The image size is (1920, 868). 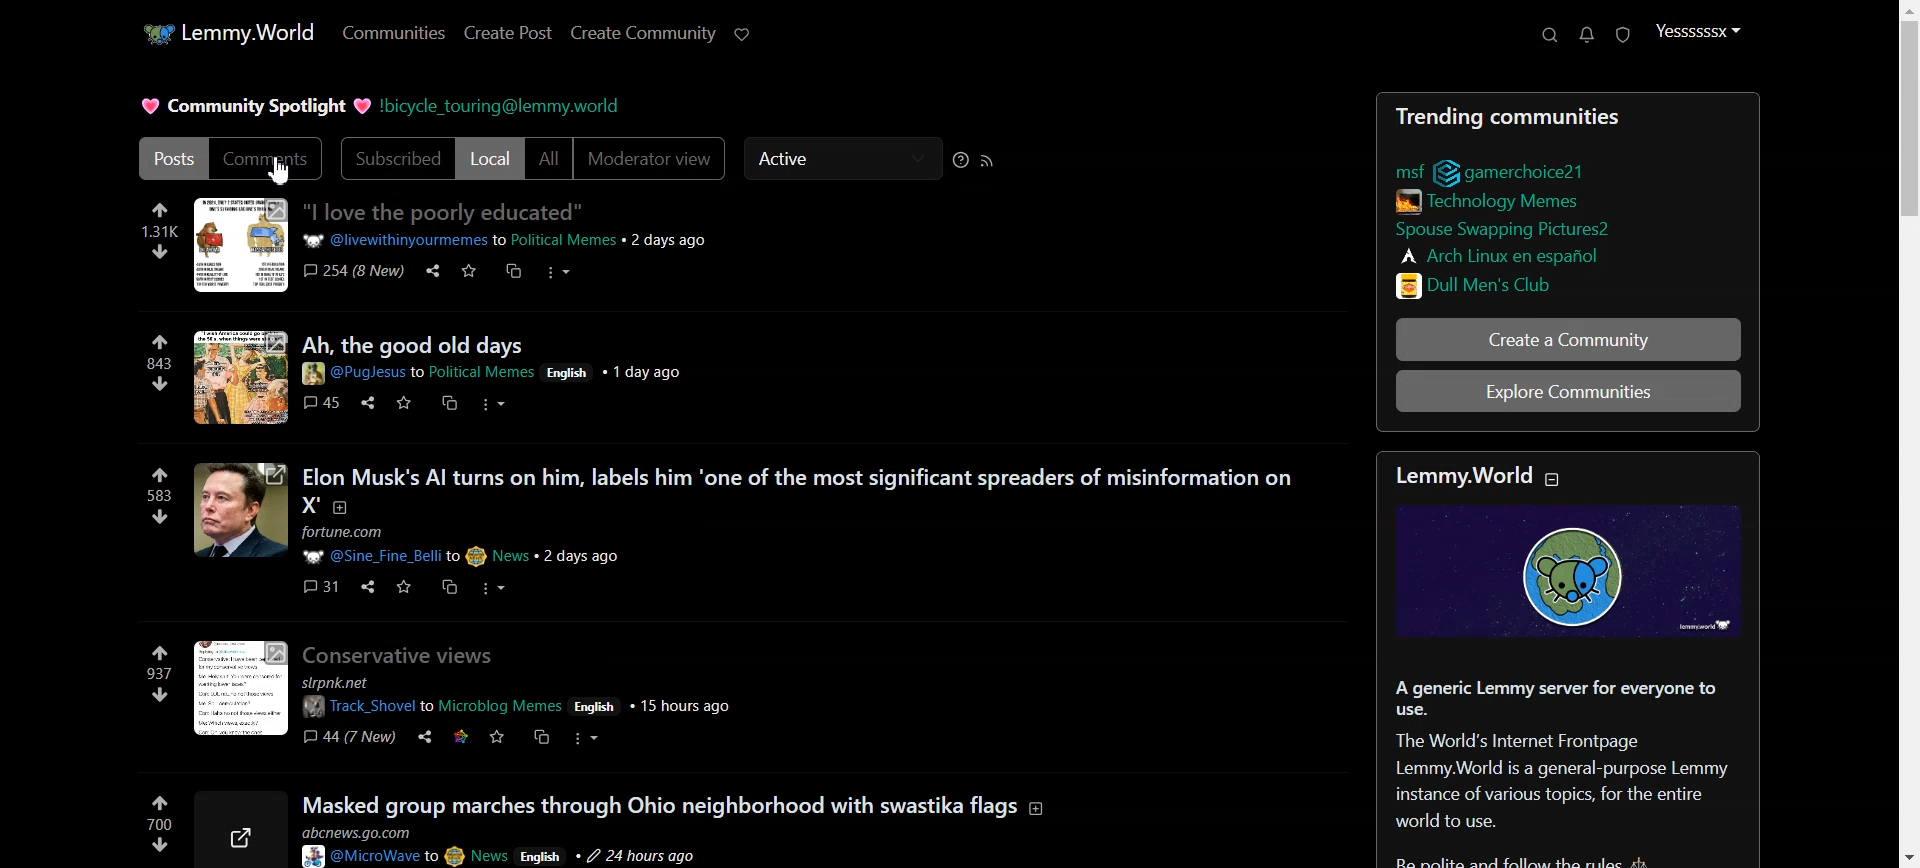 What do you see at coordinates (822, 181) in the screenshot?
I see `cursor` at bounding box center [822, 181].